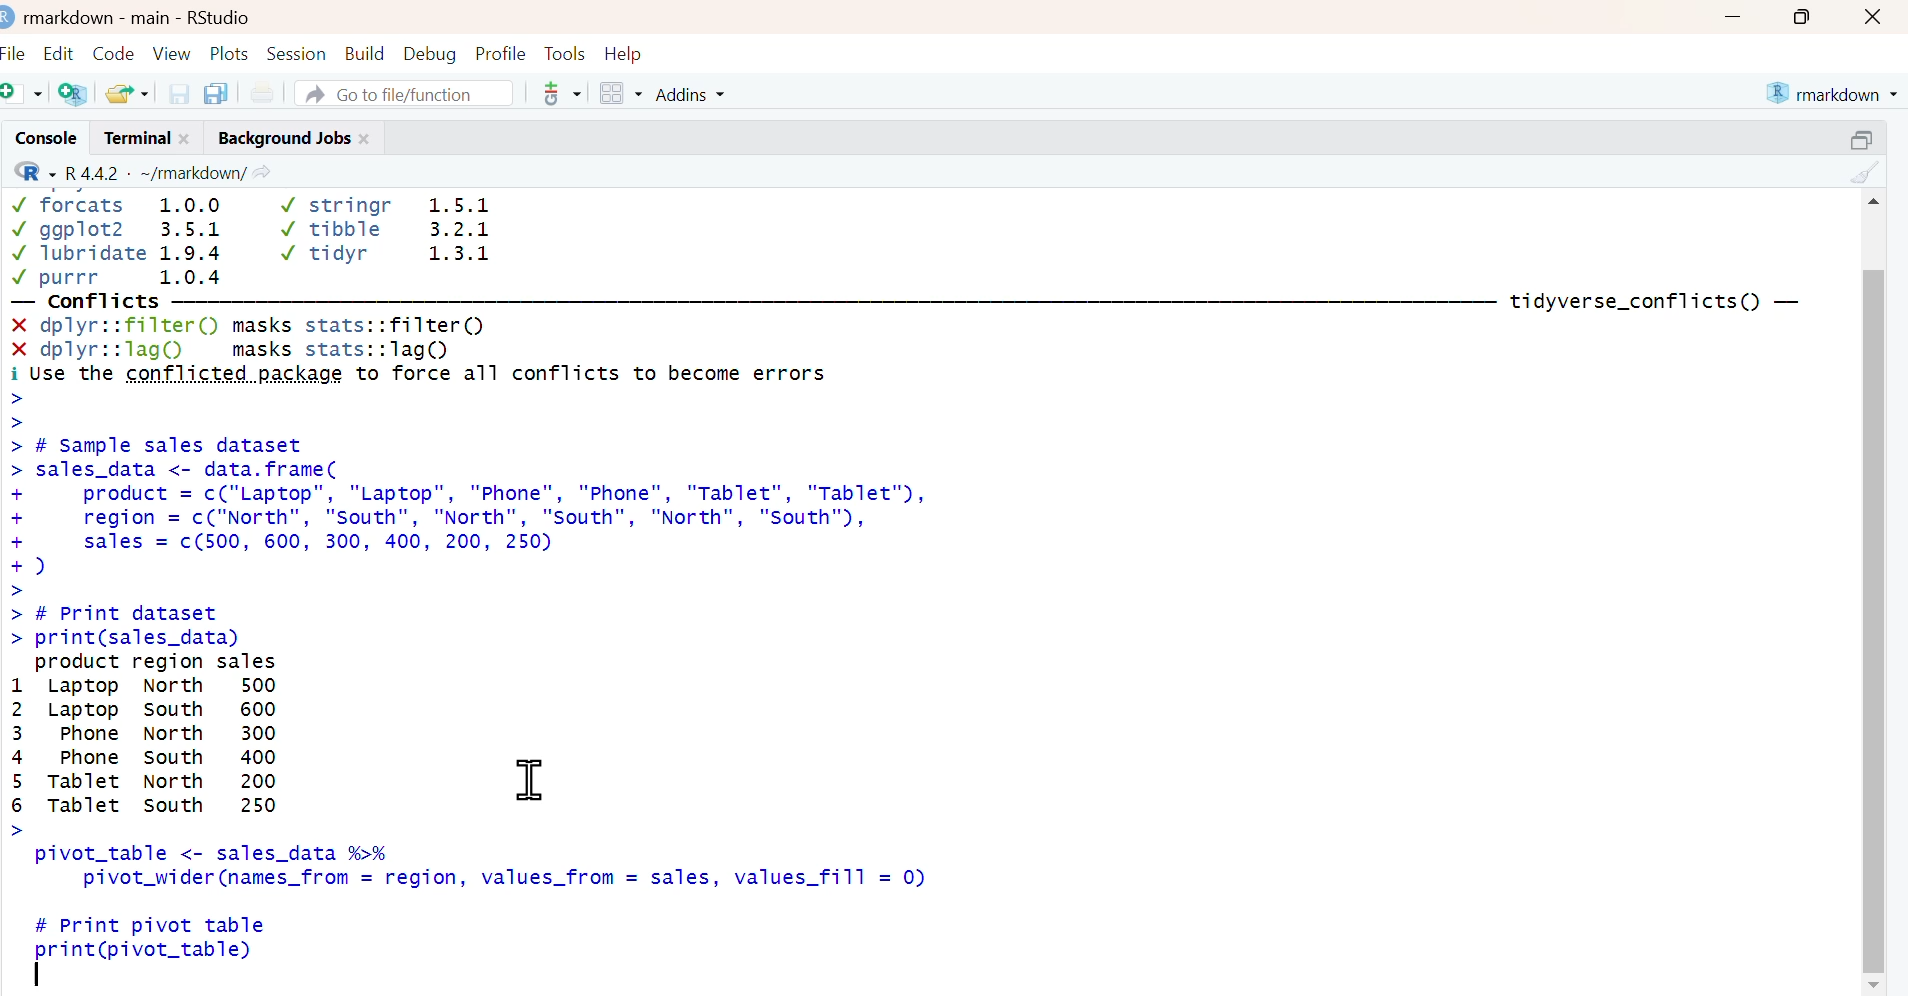  I want to click on scroll up, so click(1872, 200).